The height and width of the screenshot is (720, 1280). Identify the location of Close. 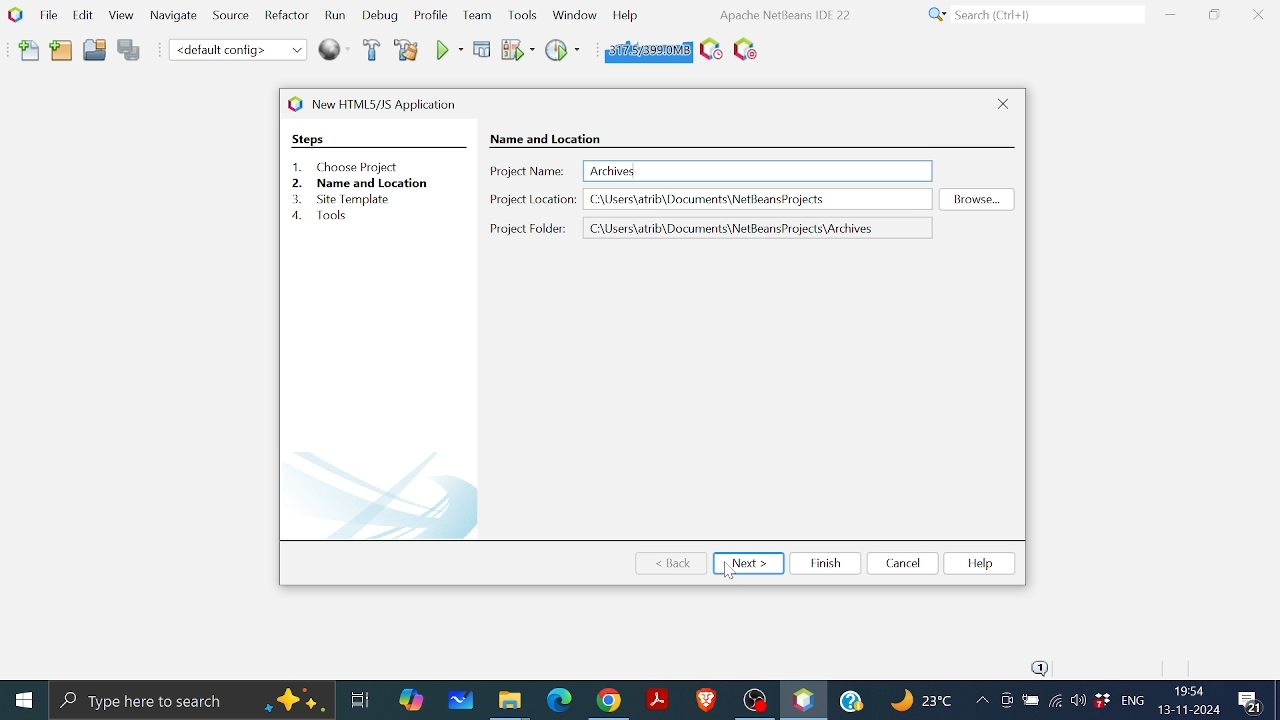
(1004, 103).